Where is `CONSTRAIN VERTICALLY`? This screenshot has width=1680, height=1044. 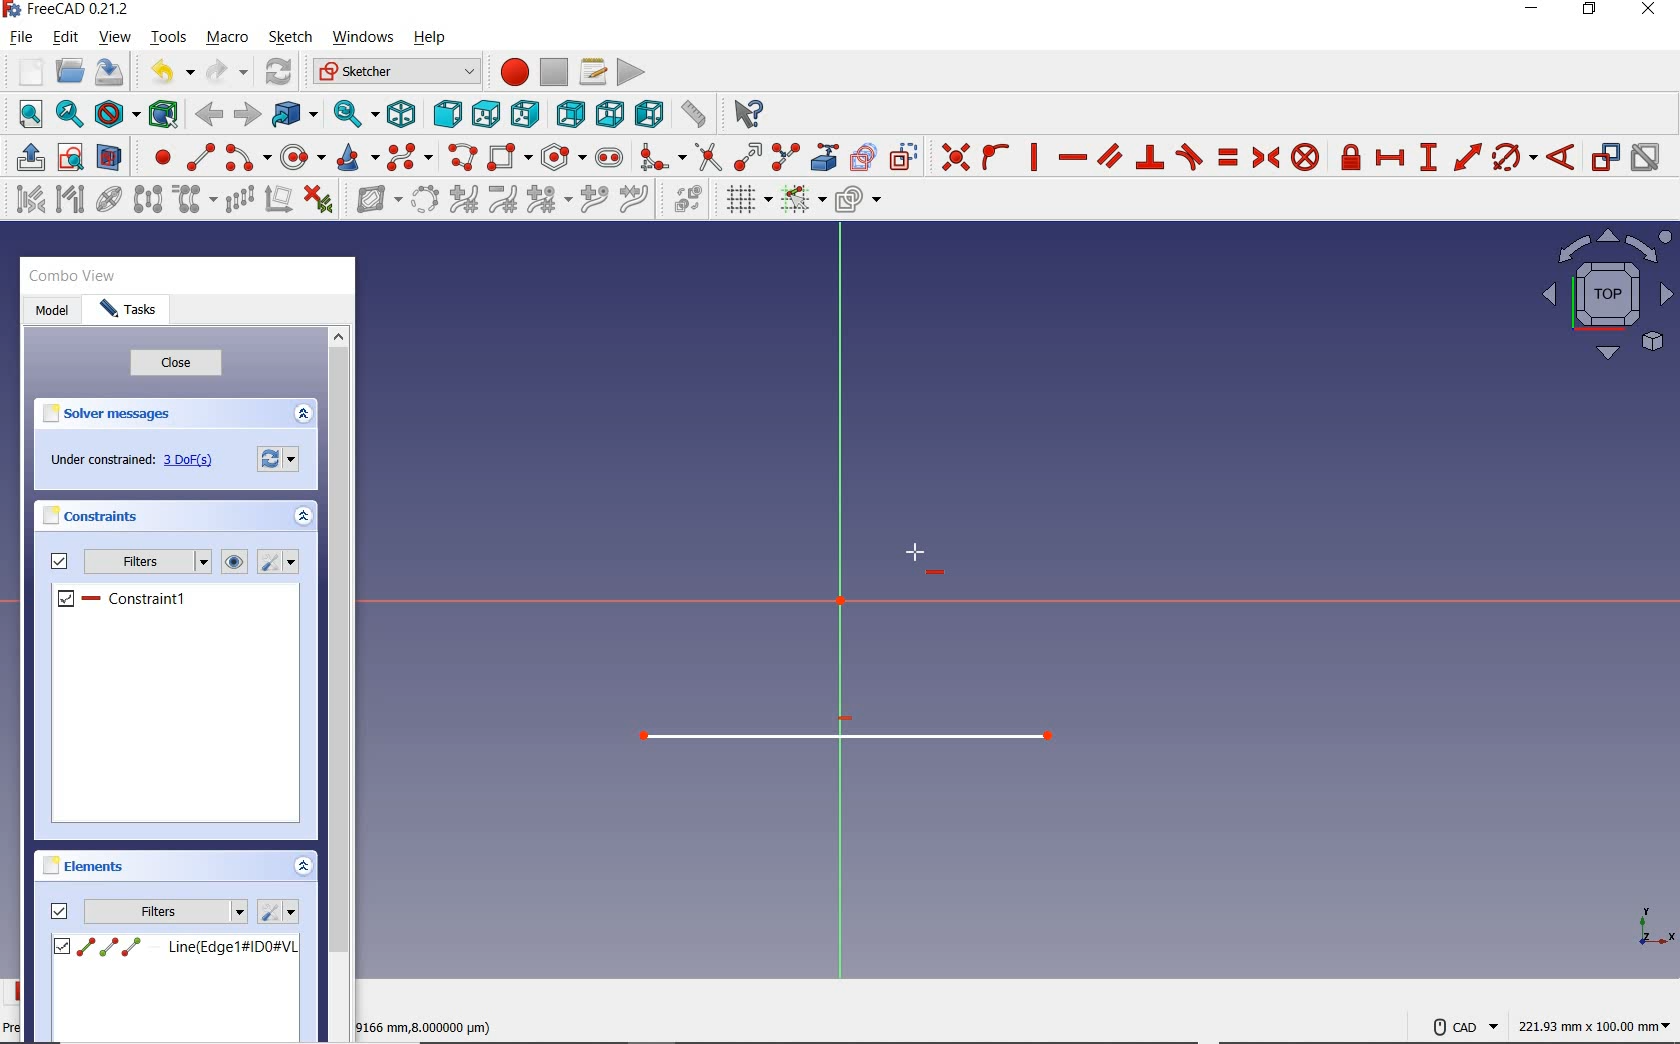 CONSTRAIN VERTICALLY is located at coordinates (1033, 155).